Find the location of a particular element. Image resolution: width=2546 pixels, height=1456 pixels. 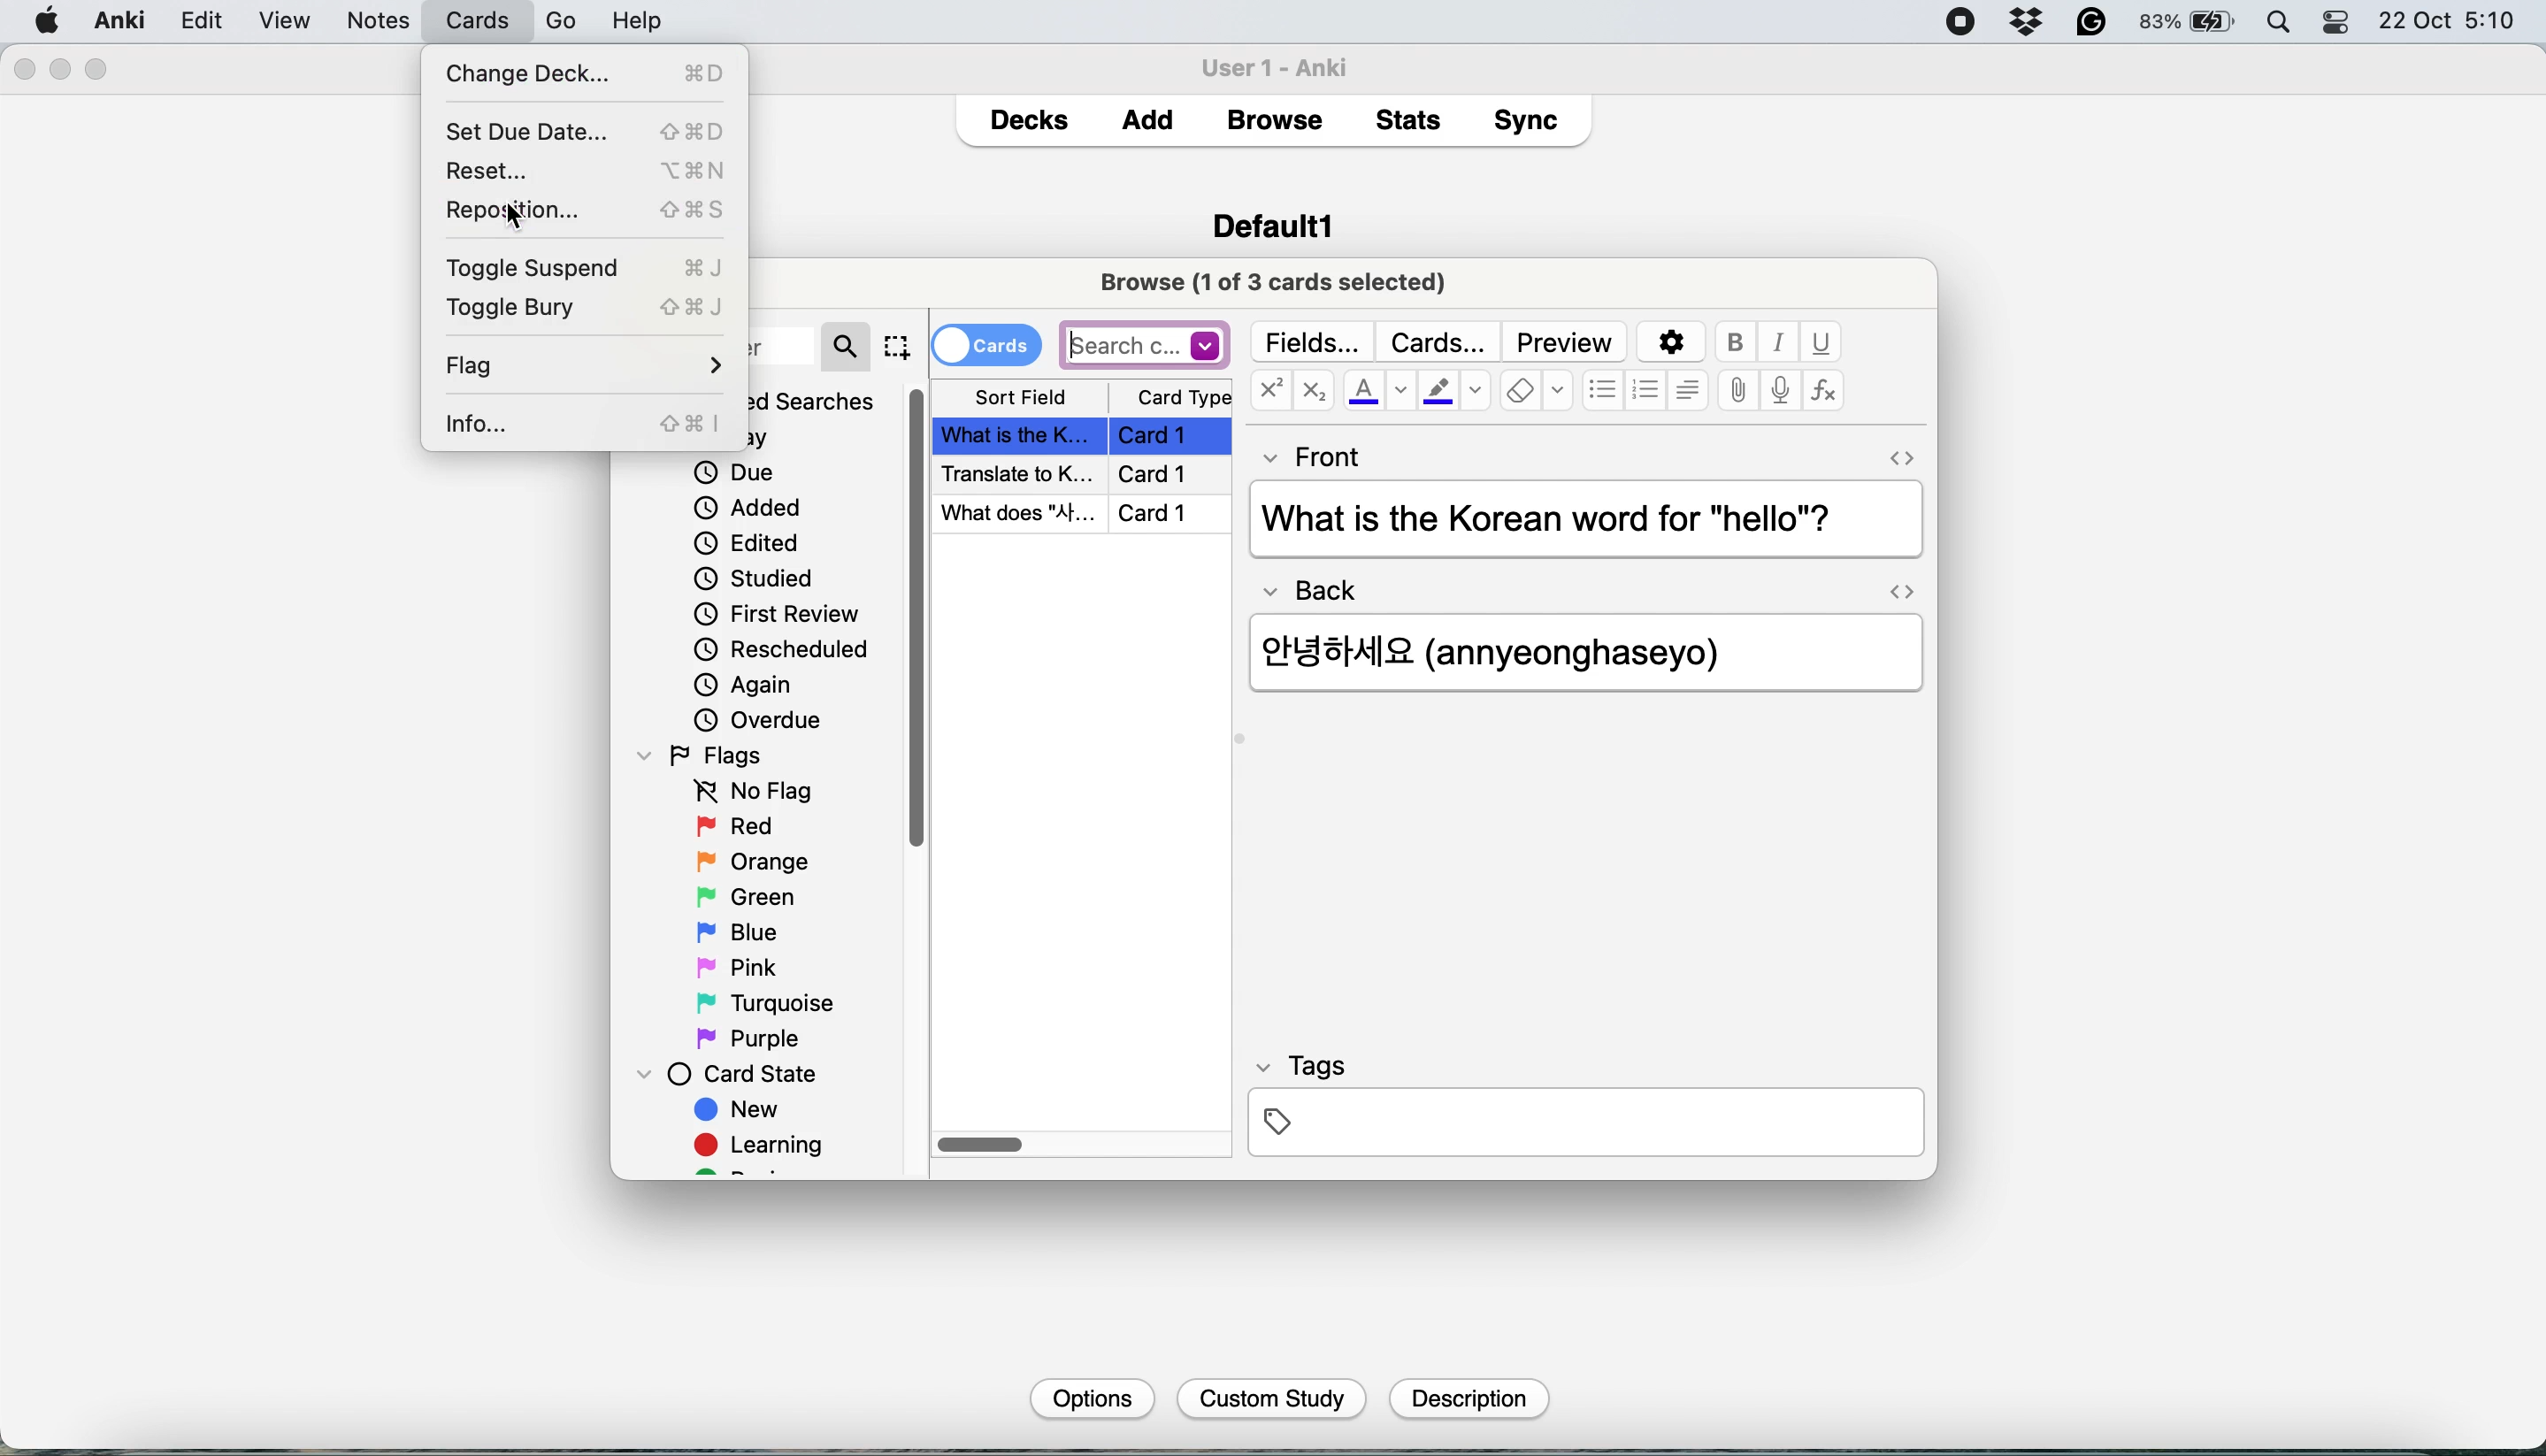

subscript is located at coordinates (1310, 393).